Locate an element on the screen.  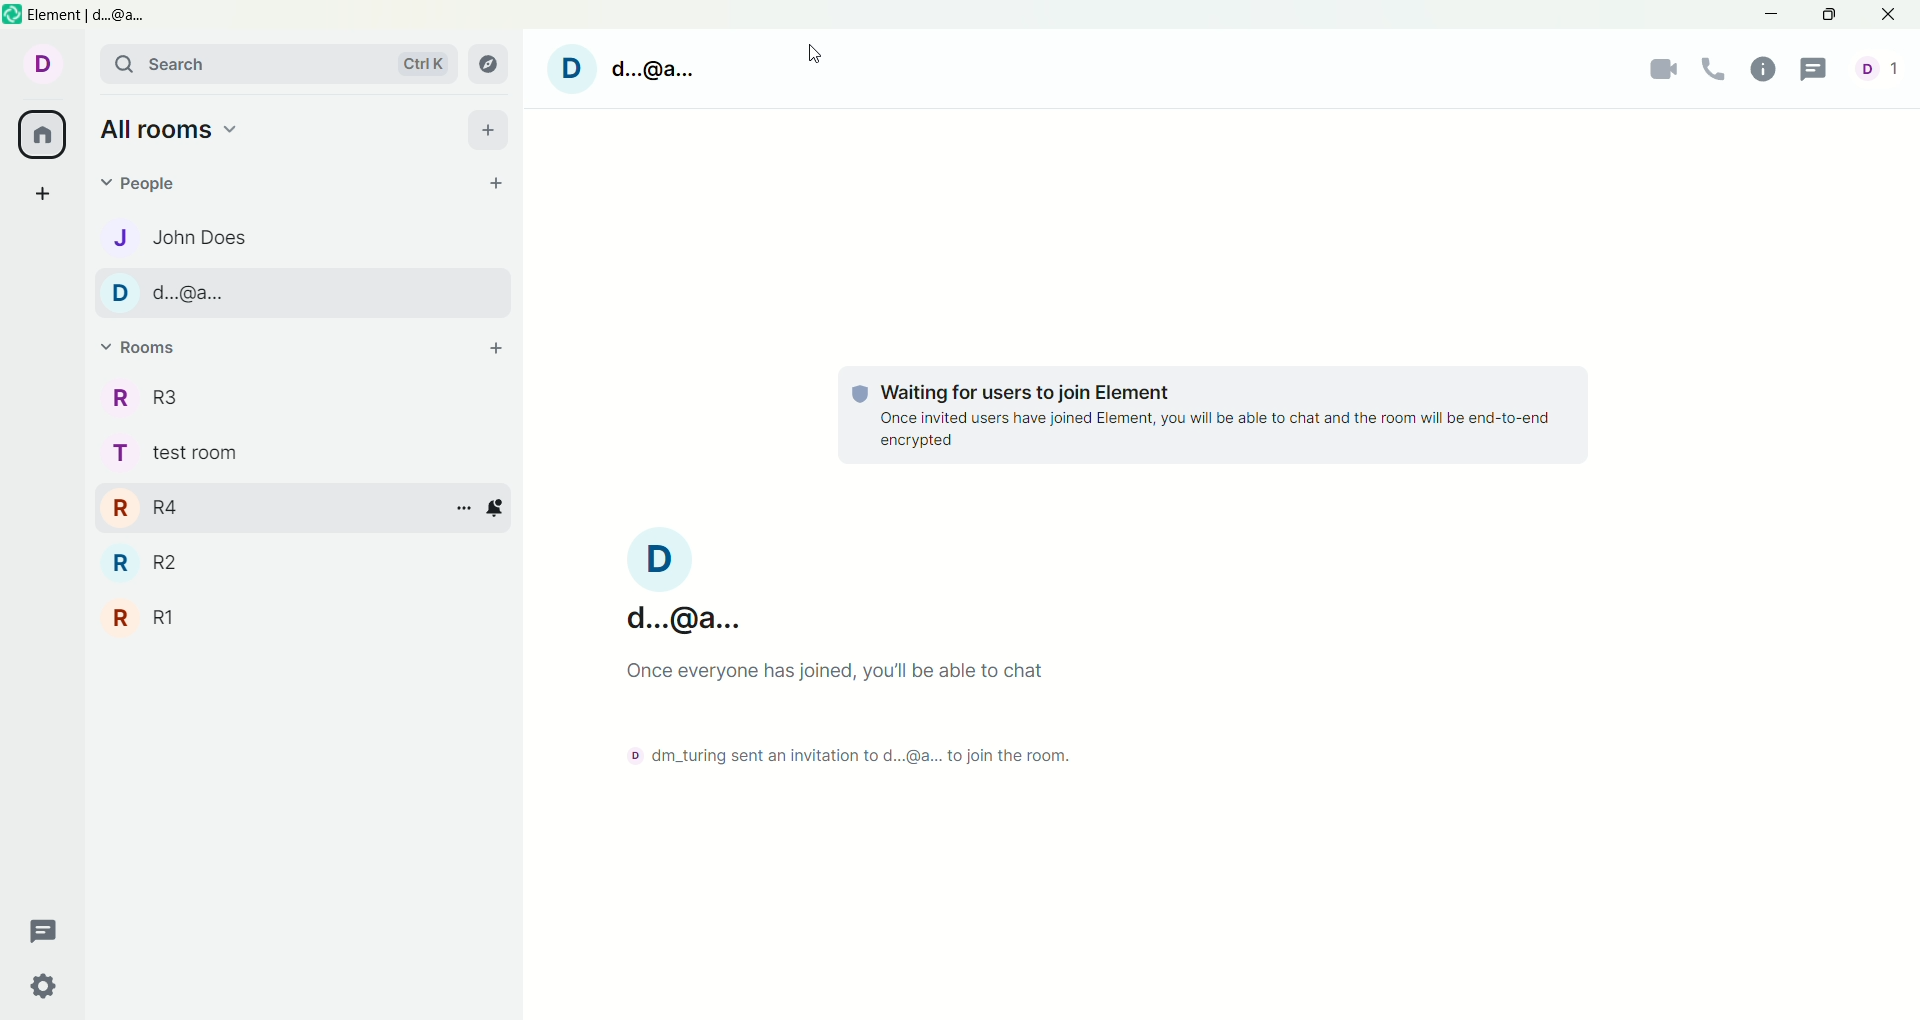
camera is located at coordinates (1660, 71).